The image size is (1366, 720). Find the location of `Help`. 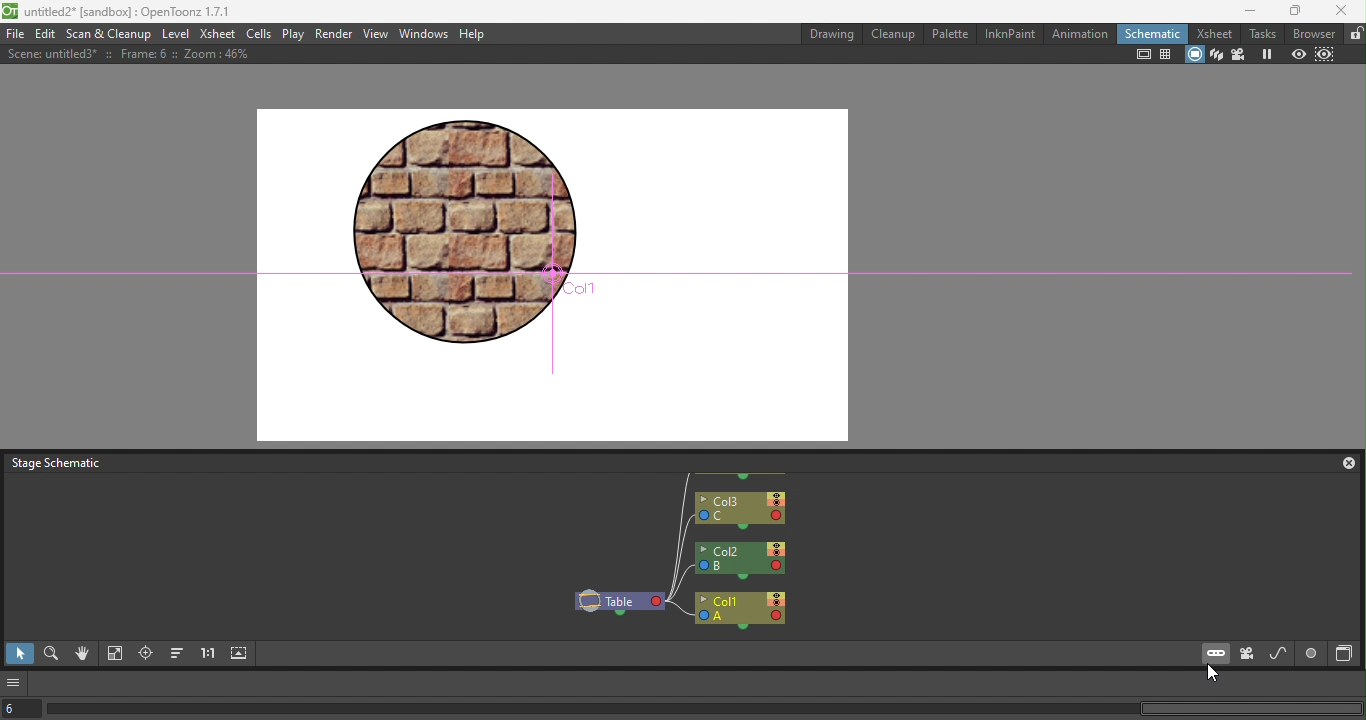

Help is located at coordinates (473, 34).